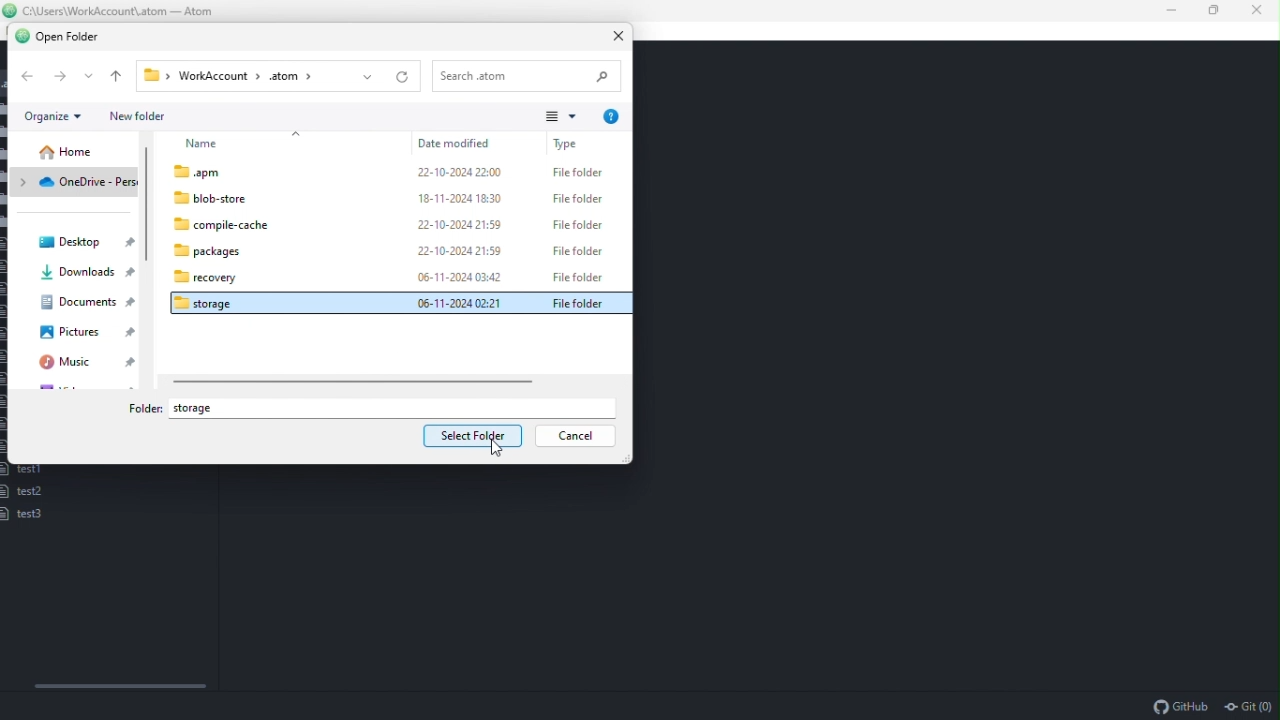 The height and width of the screenshot is (720, 1280). I want to click on mouse on select folder, so click(471, 436).